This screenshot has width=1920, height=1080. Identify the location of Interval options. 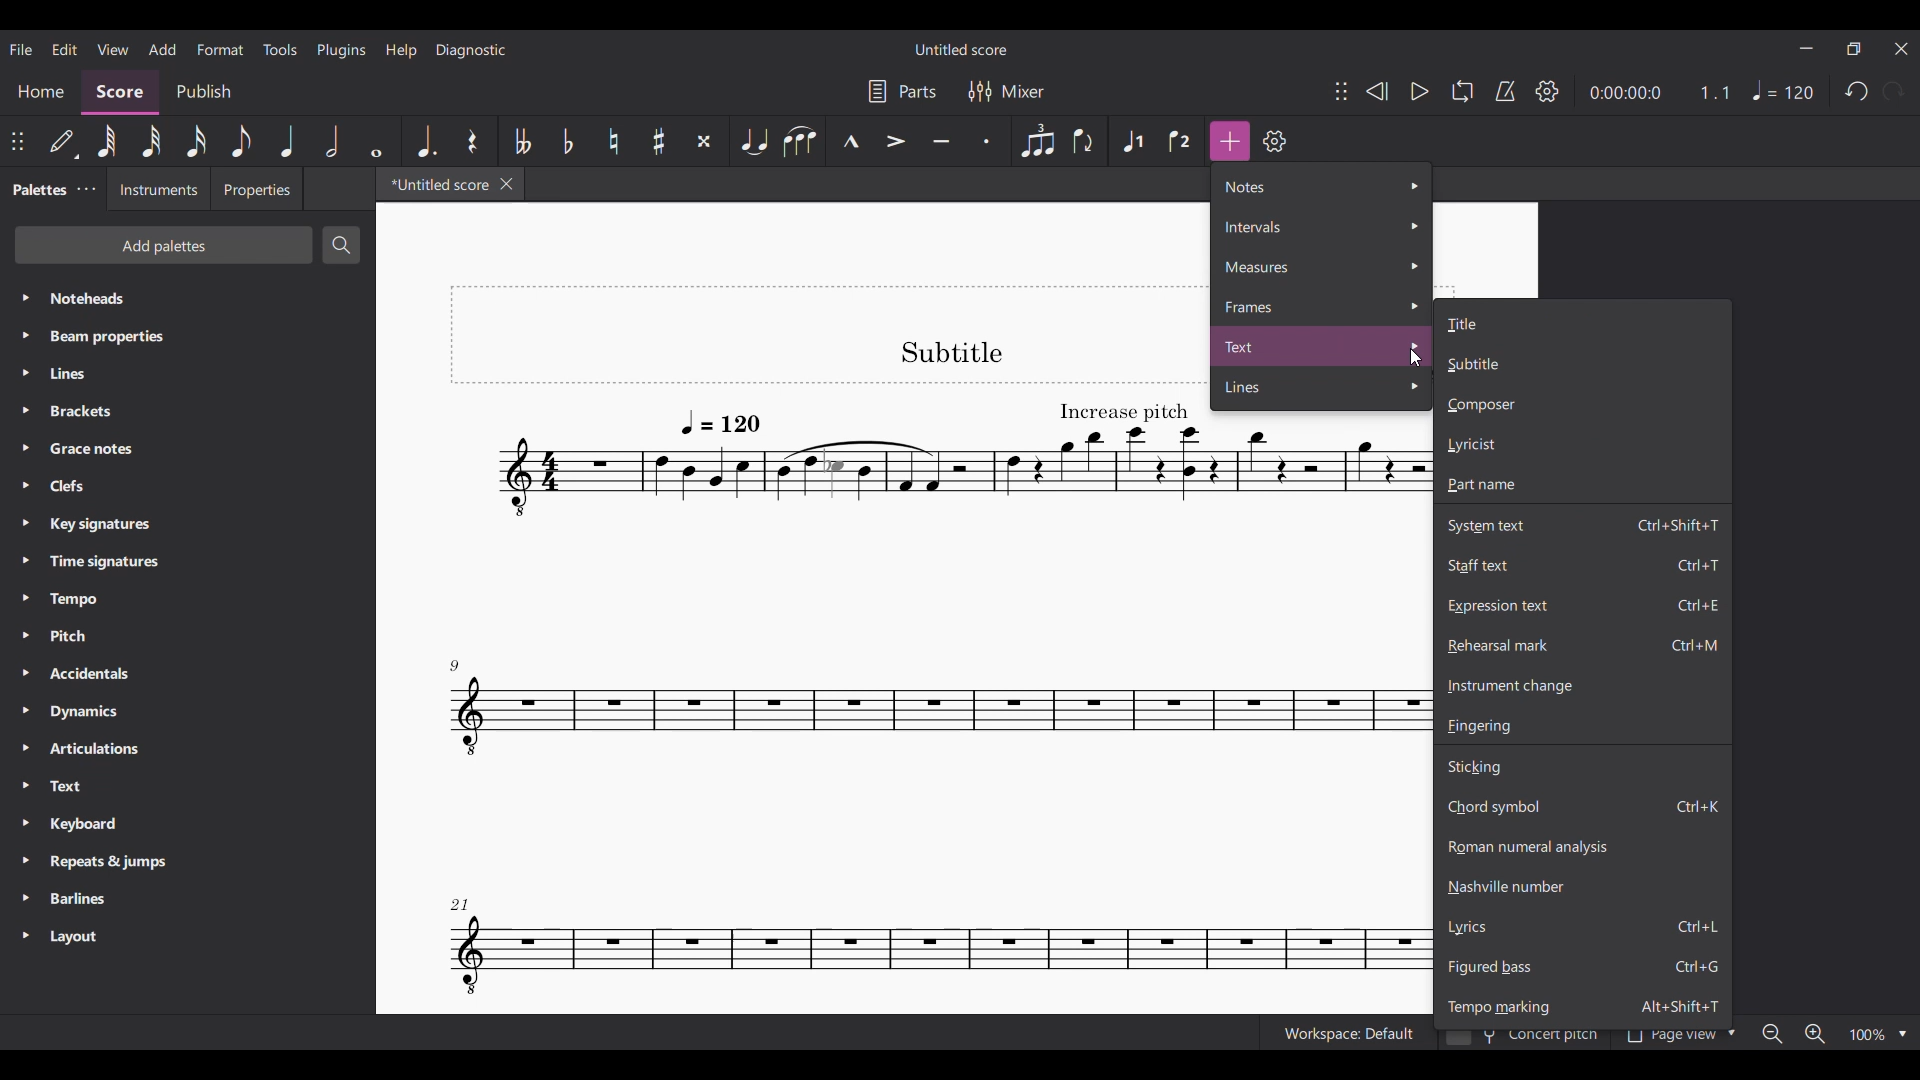
(1321, 227).